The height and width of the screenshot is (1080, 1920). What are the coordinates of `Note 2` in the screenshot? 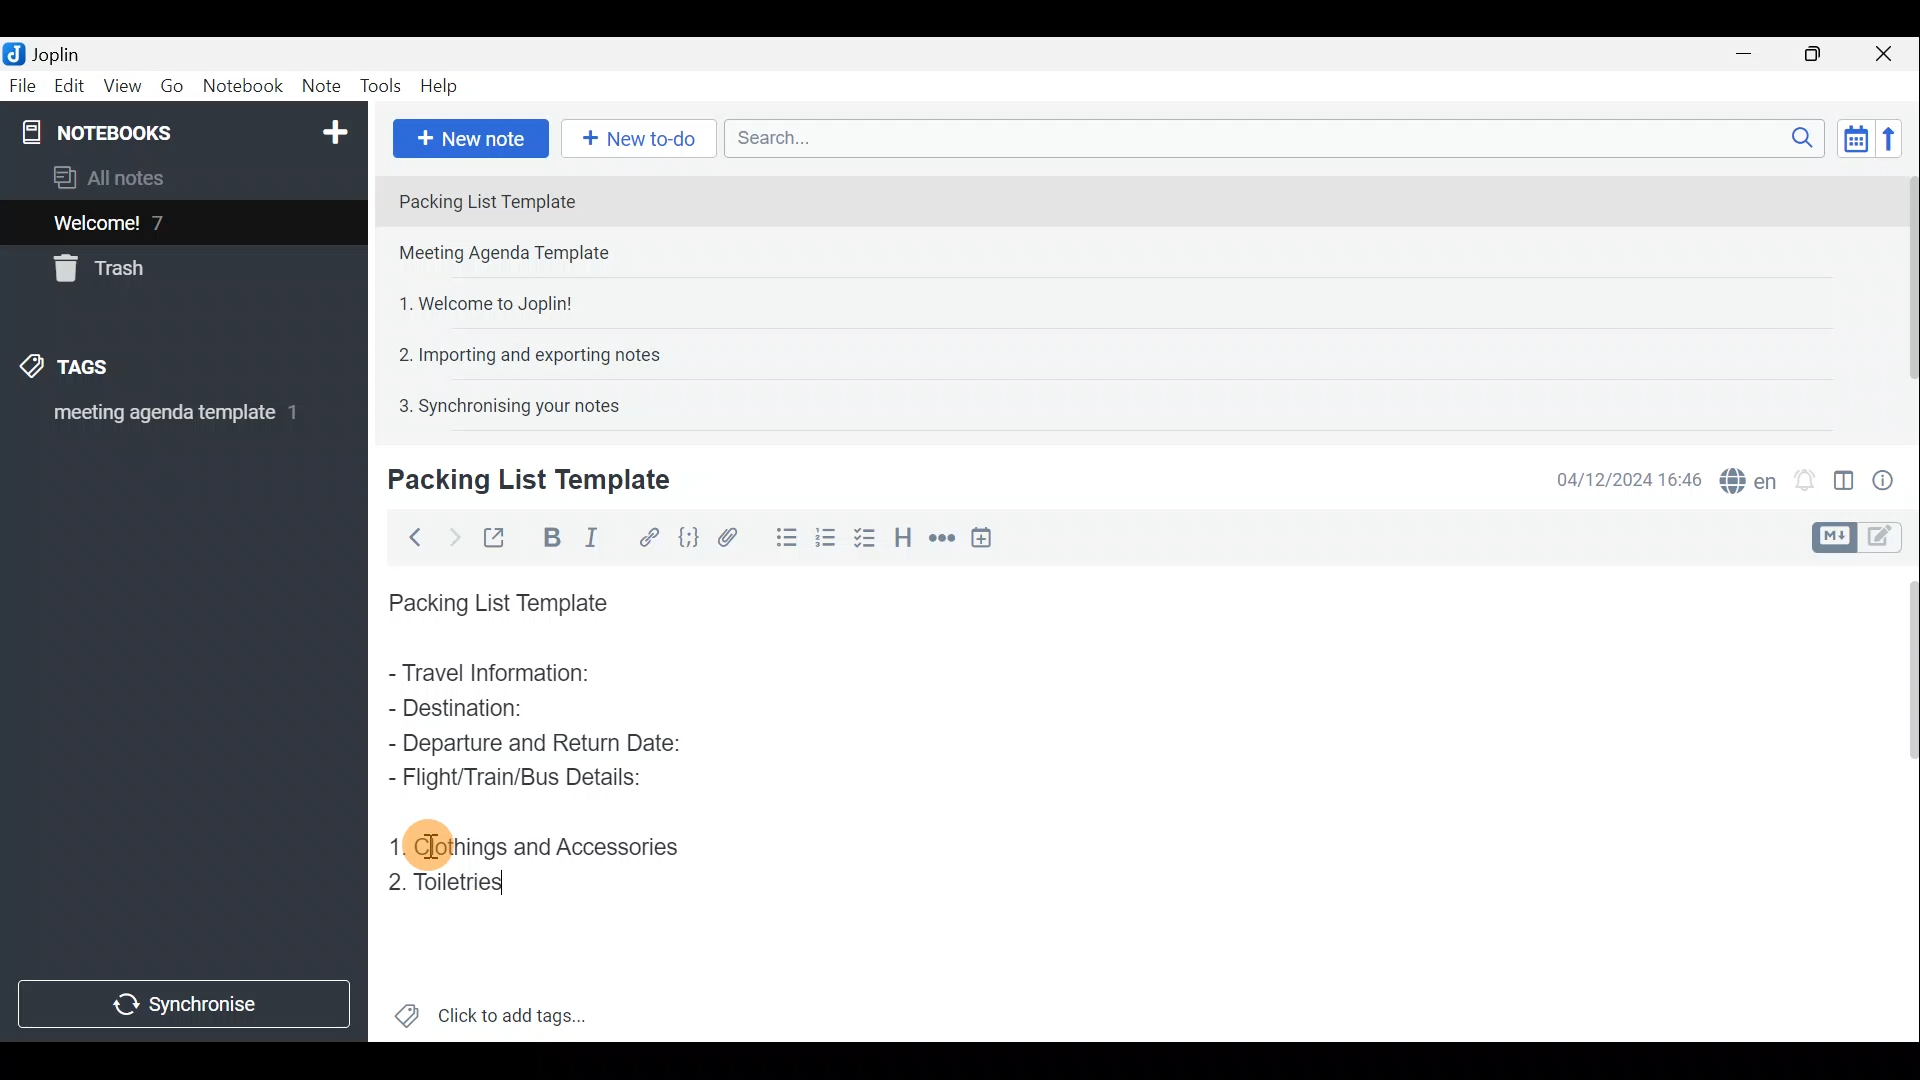 It's located at (524, 255).